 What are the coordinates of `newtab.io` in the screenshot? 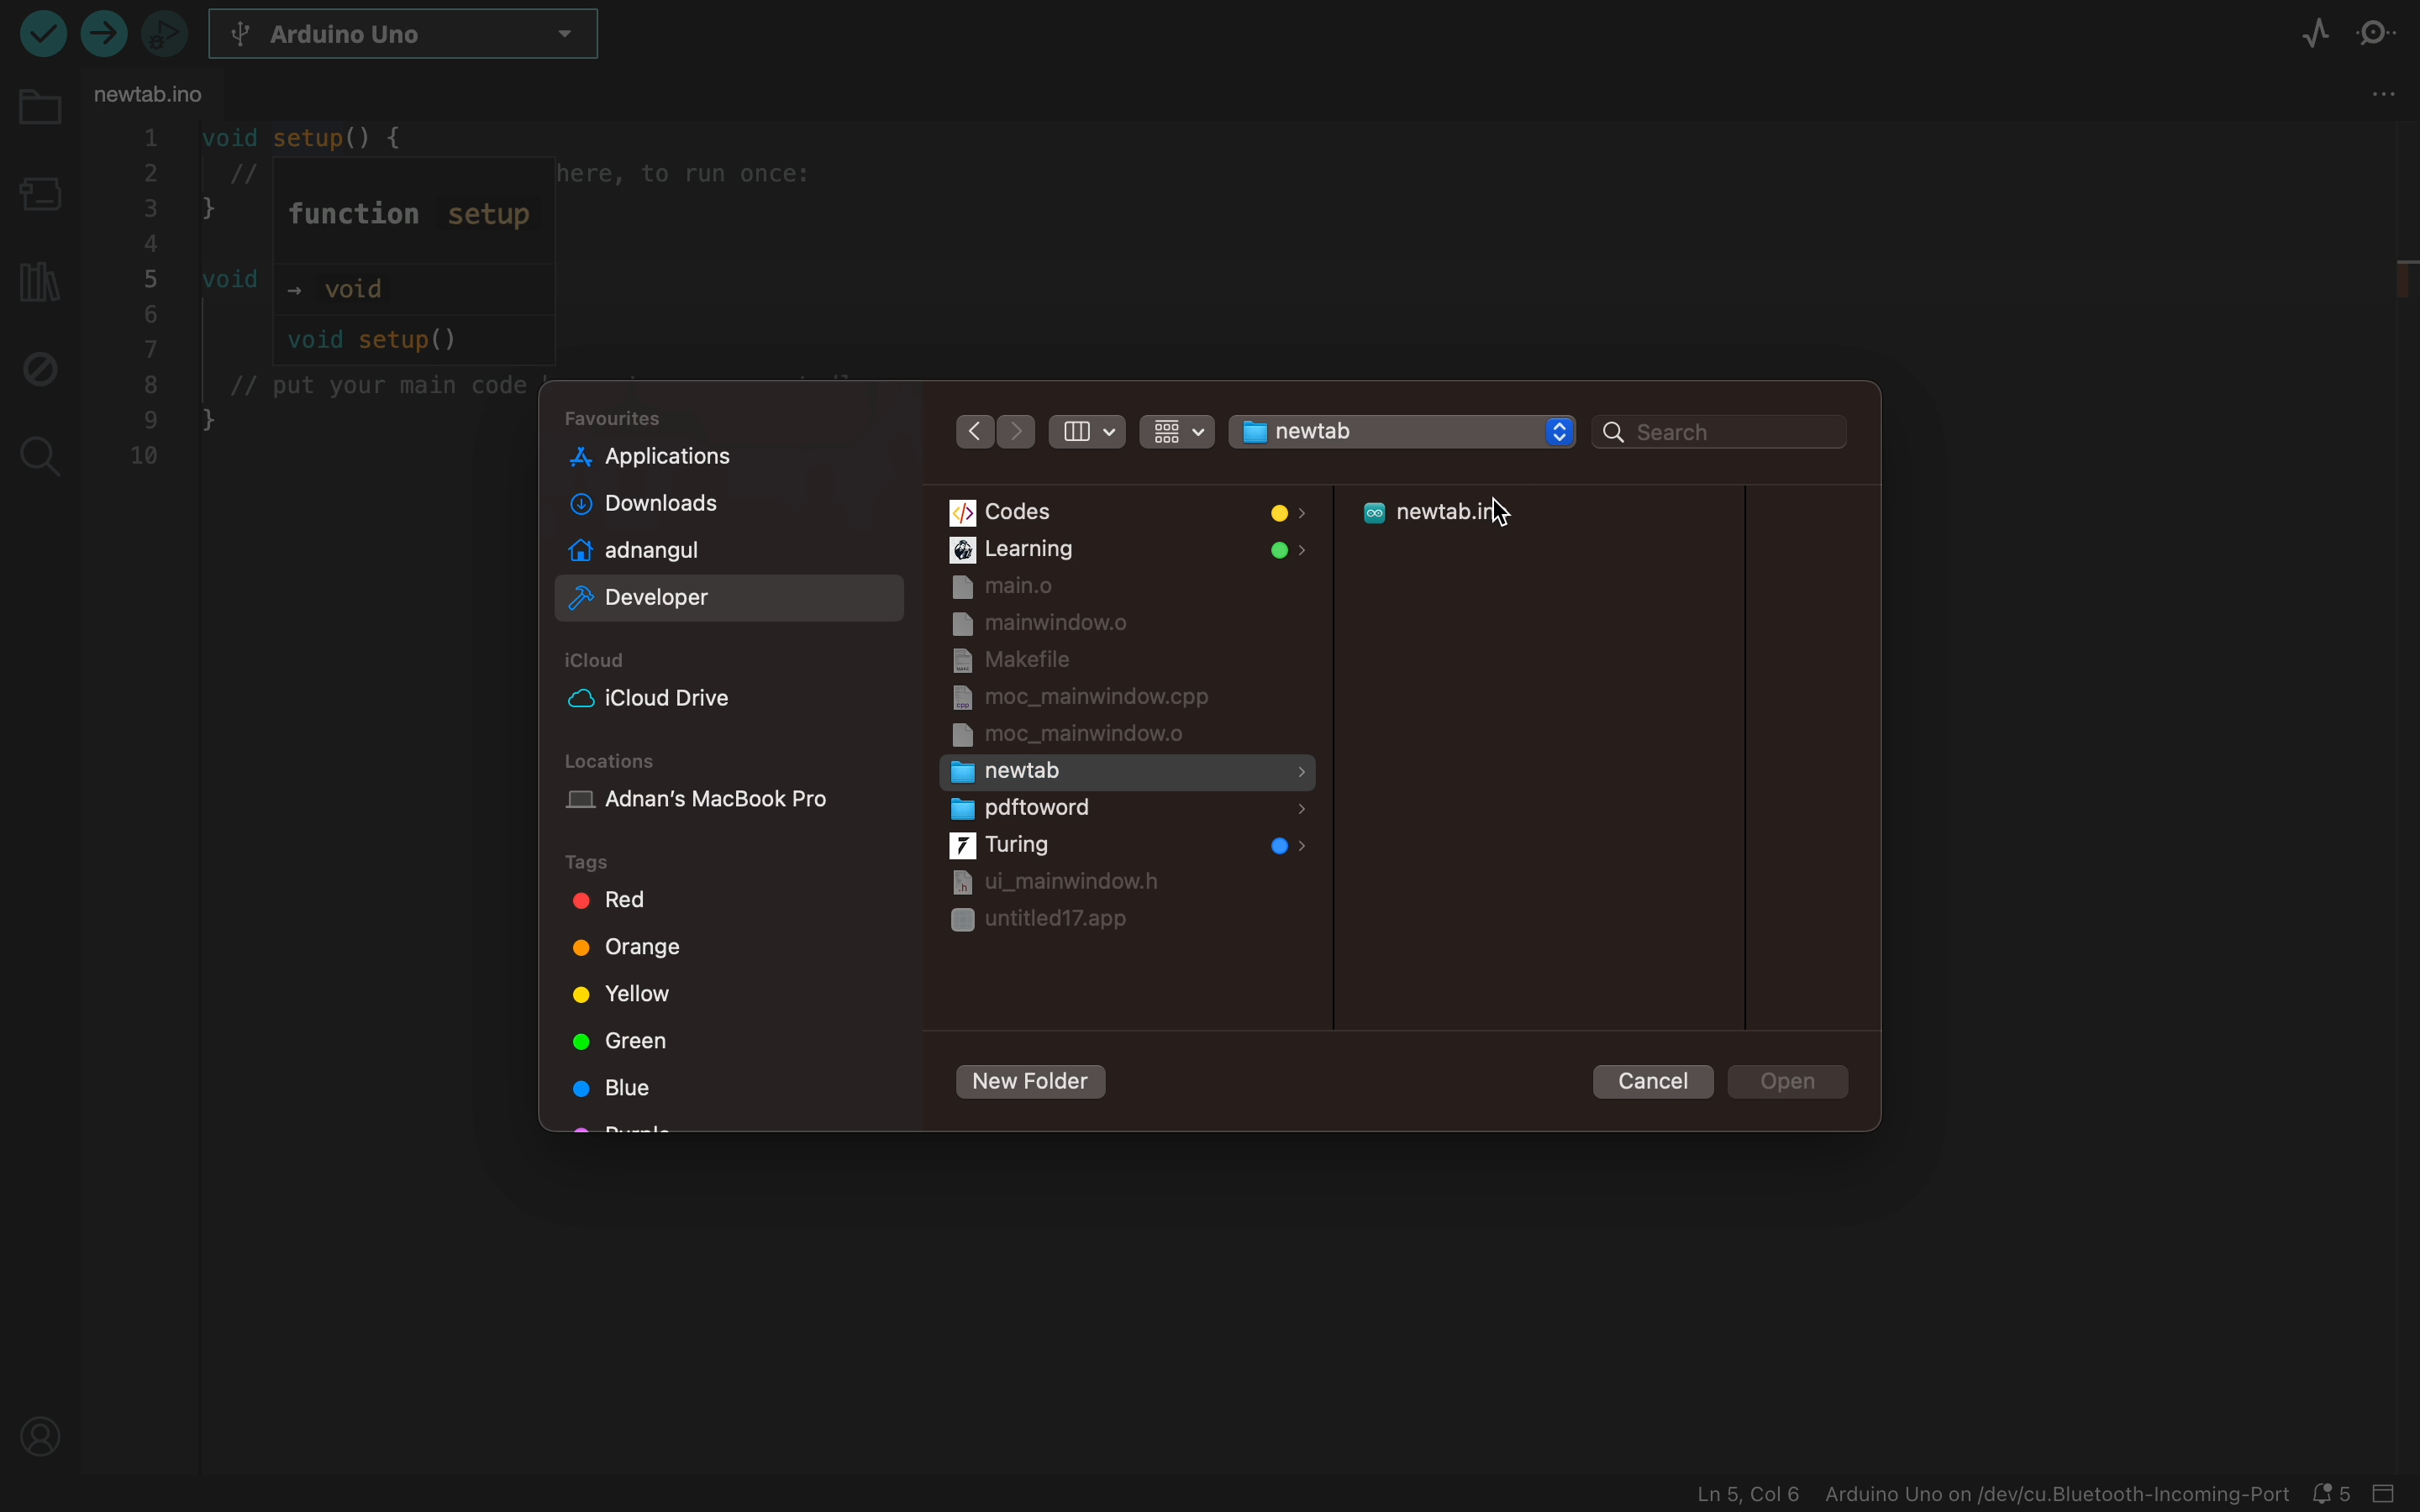 It's located at (154, 94).